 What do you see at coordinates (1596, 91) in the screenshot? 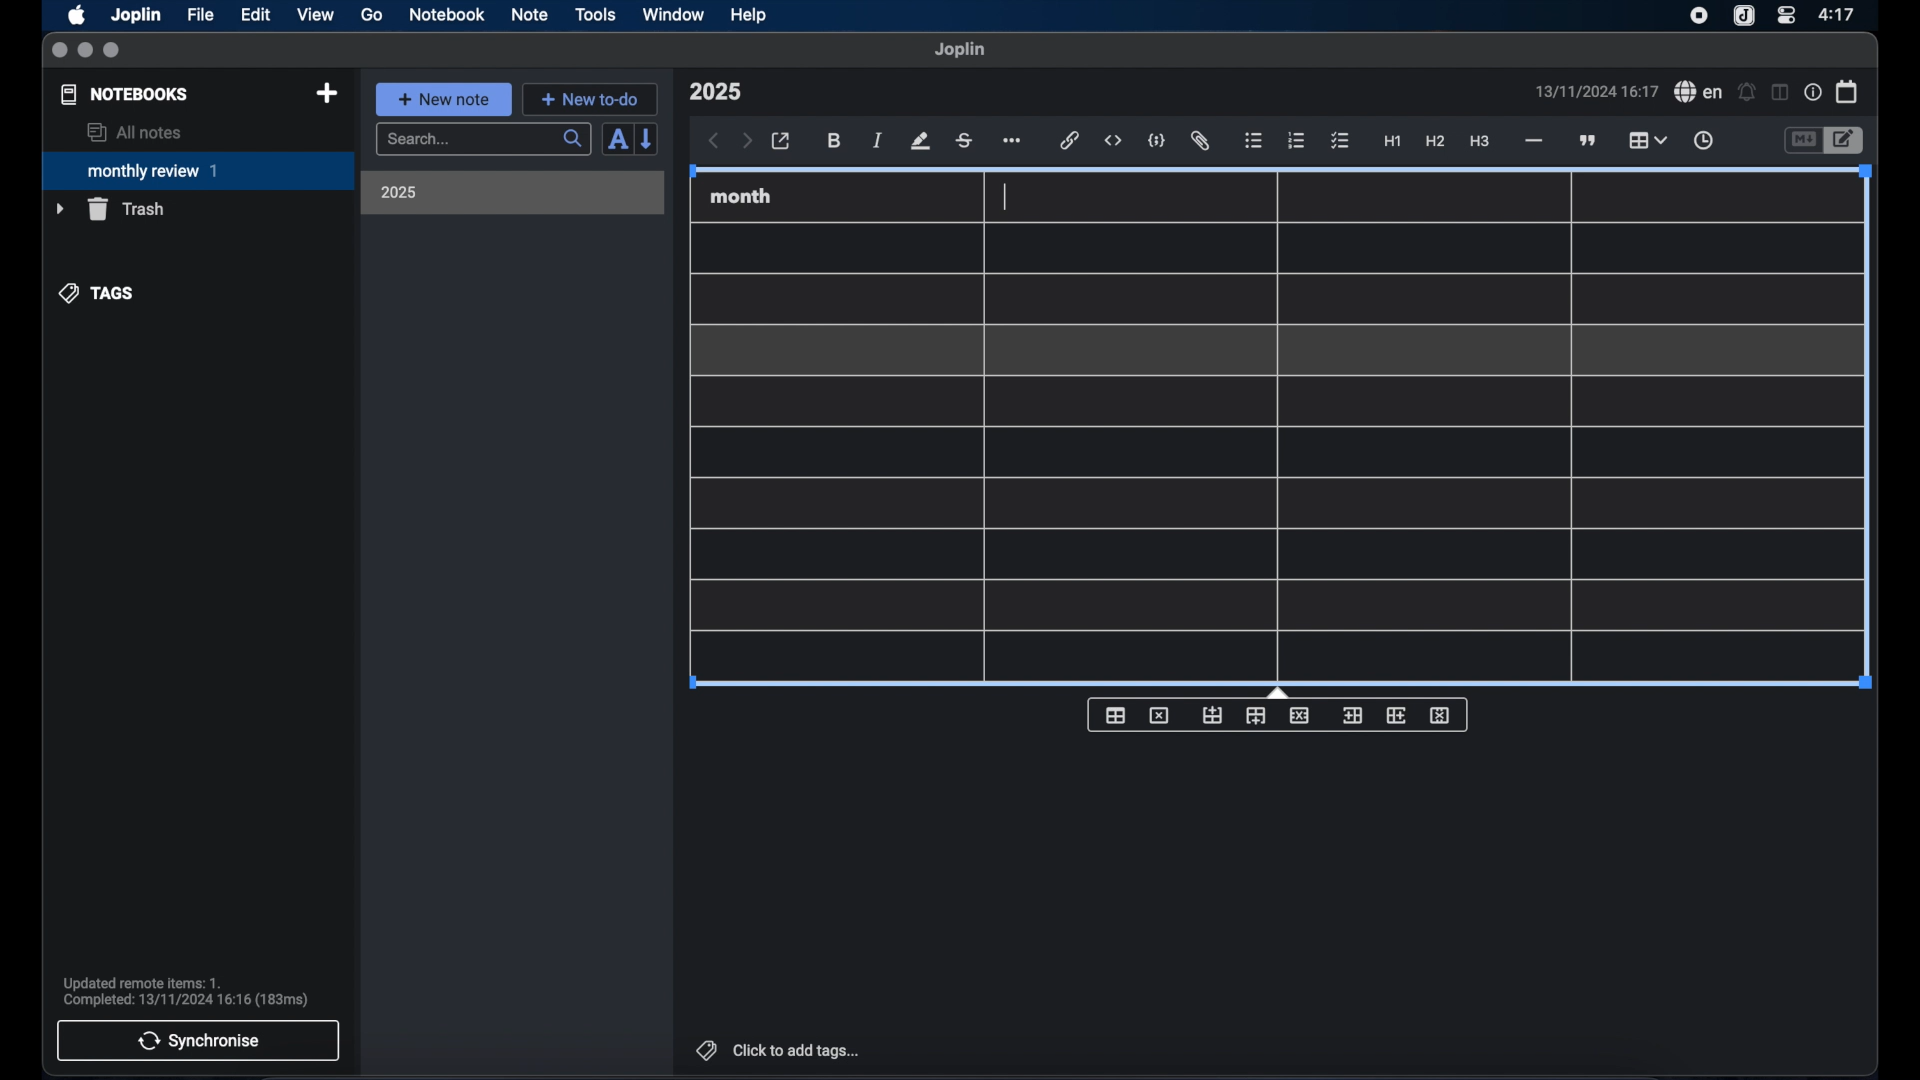
I see `date` at bounding box center [1596, 91].